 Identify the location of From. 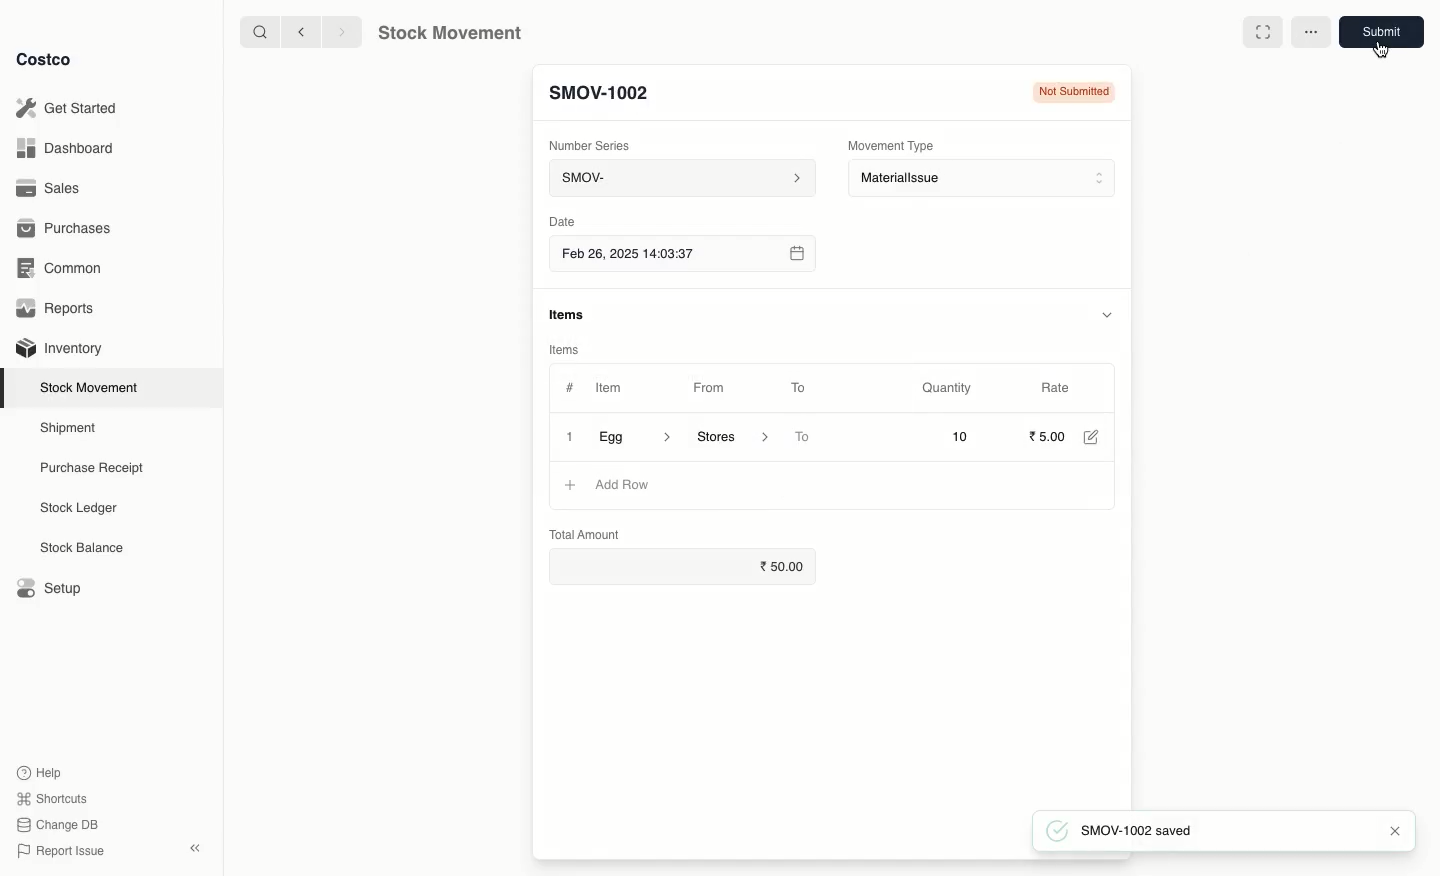
(716, 391).